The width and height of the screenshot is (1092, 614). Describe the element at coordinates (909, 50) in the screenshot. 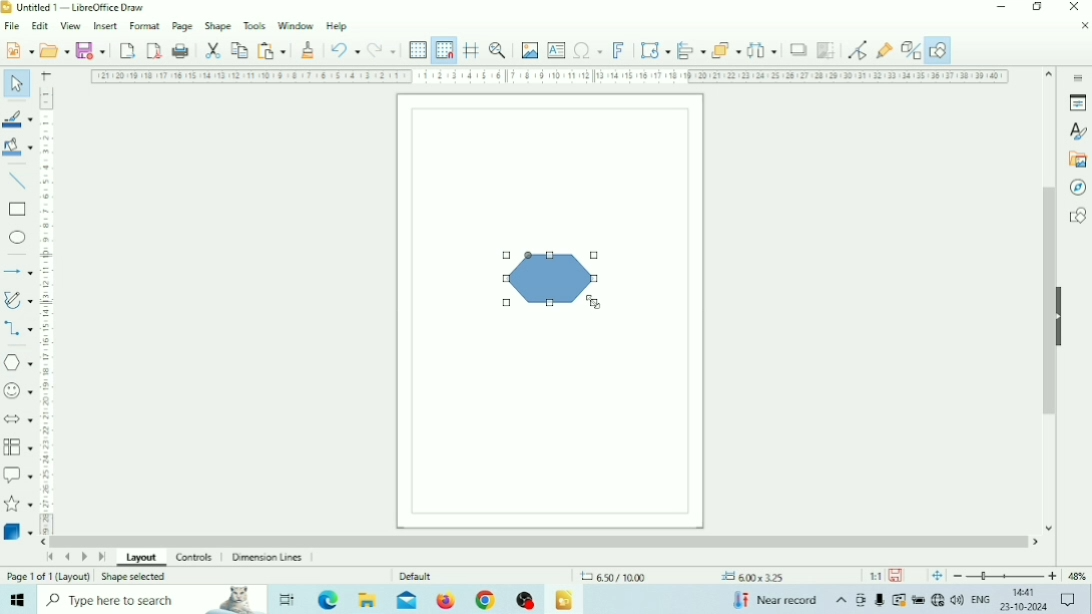

I see `Toggle Extrusion` at that location.